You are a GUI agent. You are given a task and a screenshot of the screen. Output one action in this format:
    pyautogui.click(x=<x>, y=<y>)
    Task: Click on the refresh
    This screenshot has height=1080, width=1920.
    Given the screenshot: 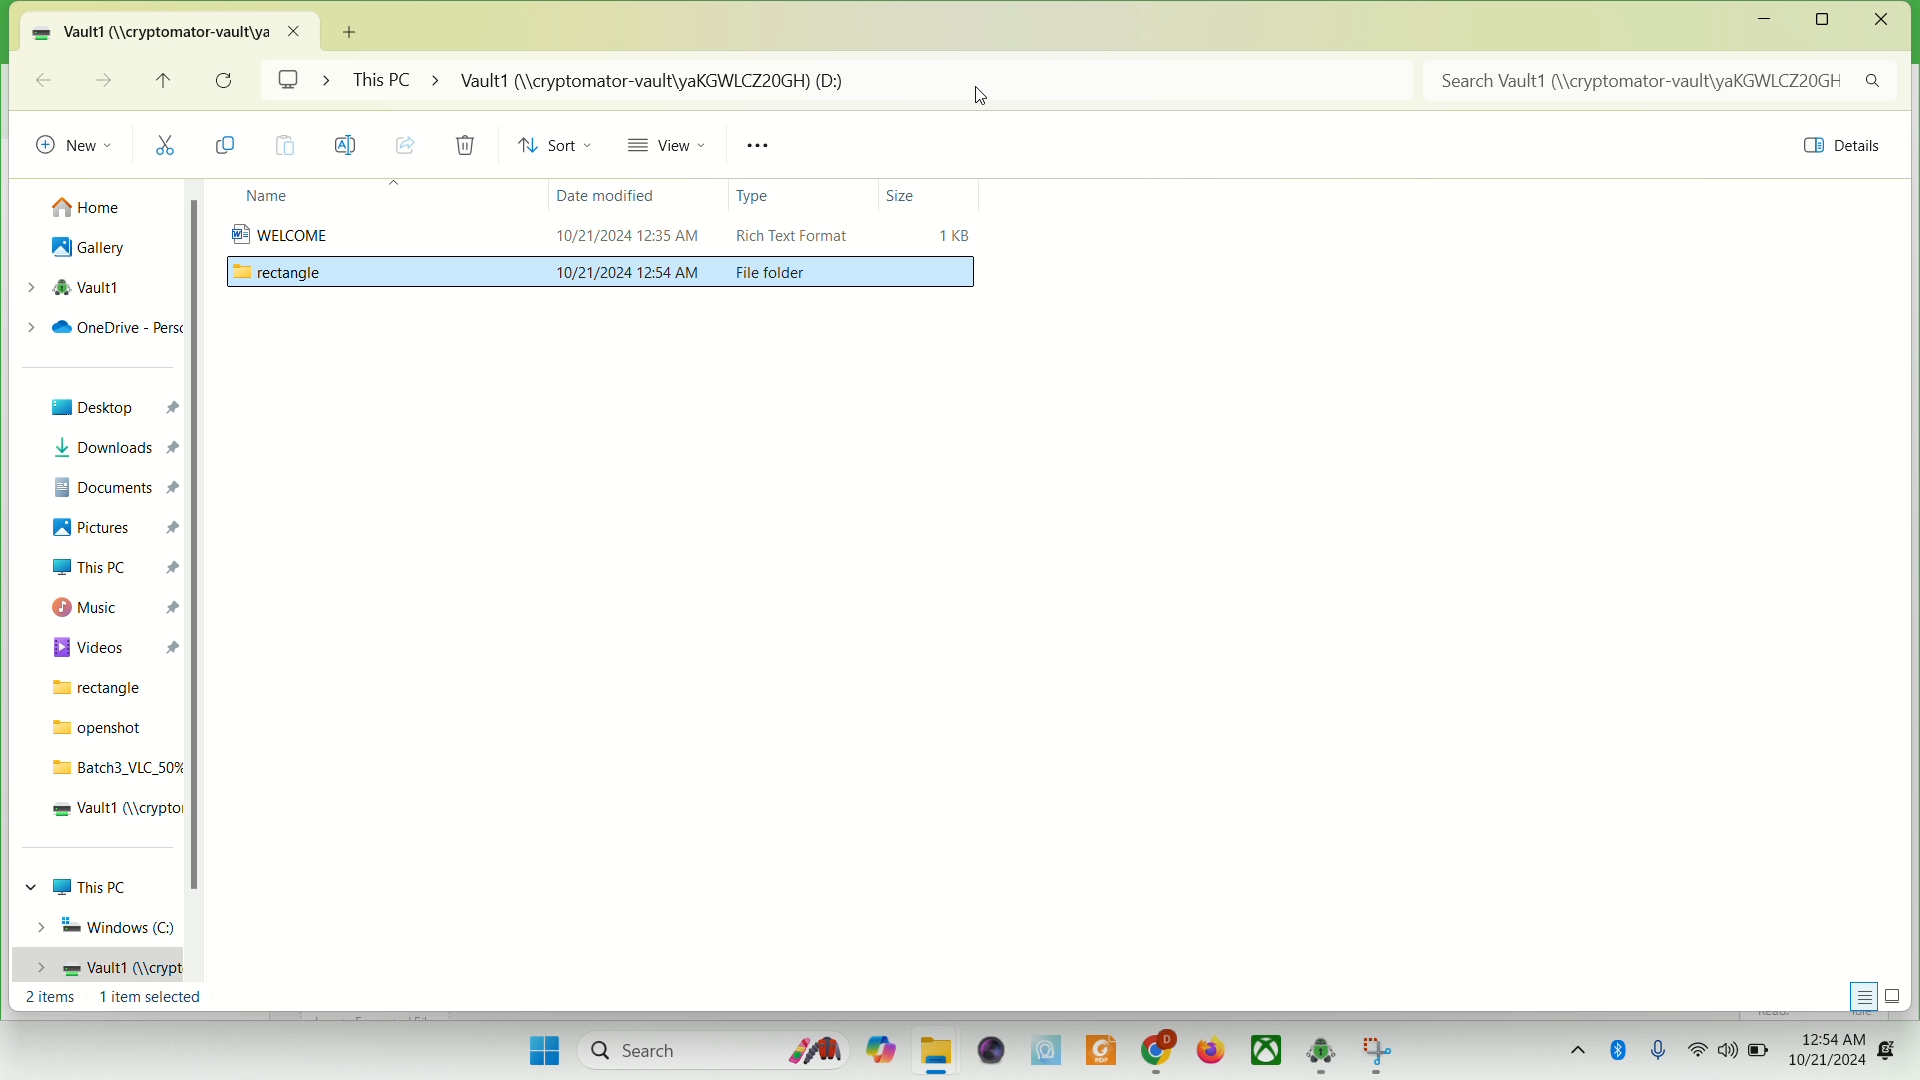 What is the action you would take?
    pyautogui.click(x=225, y=81)
    